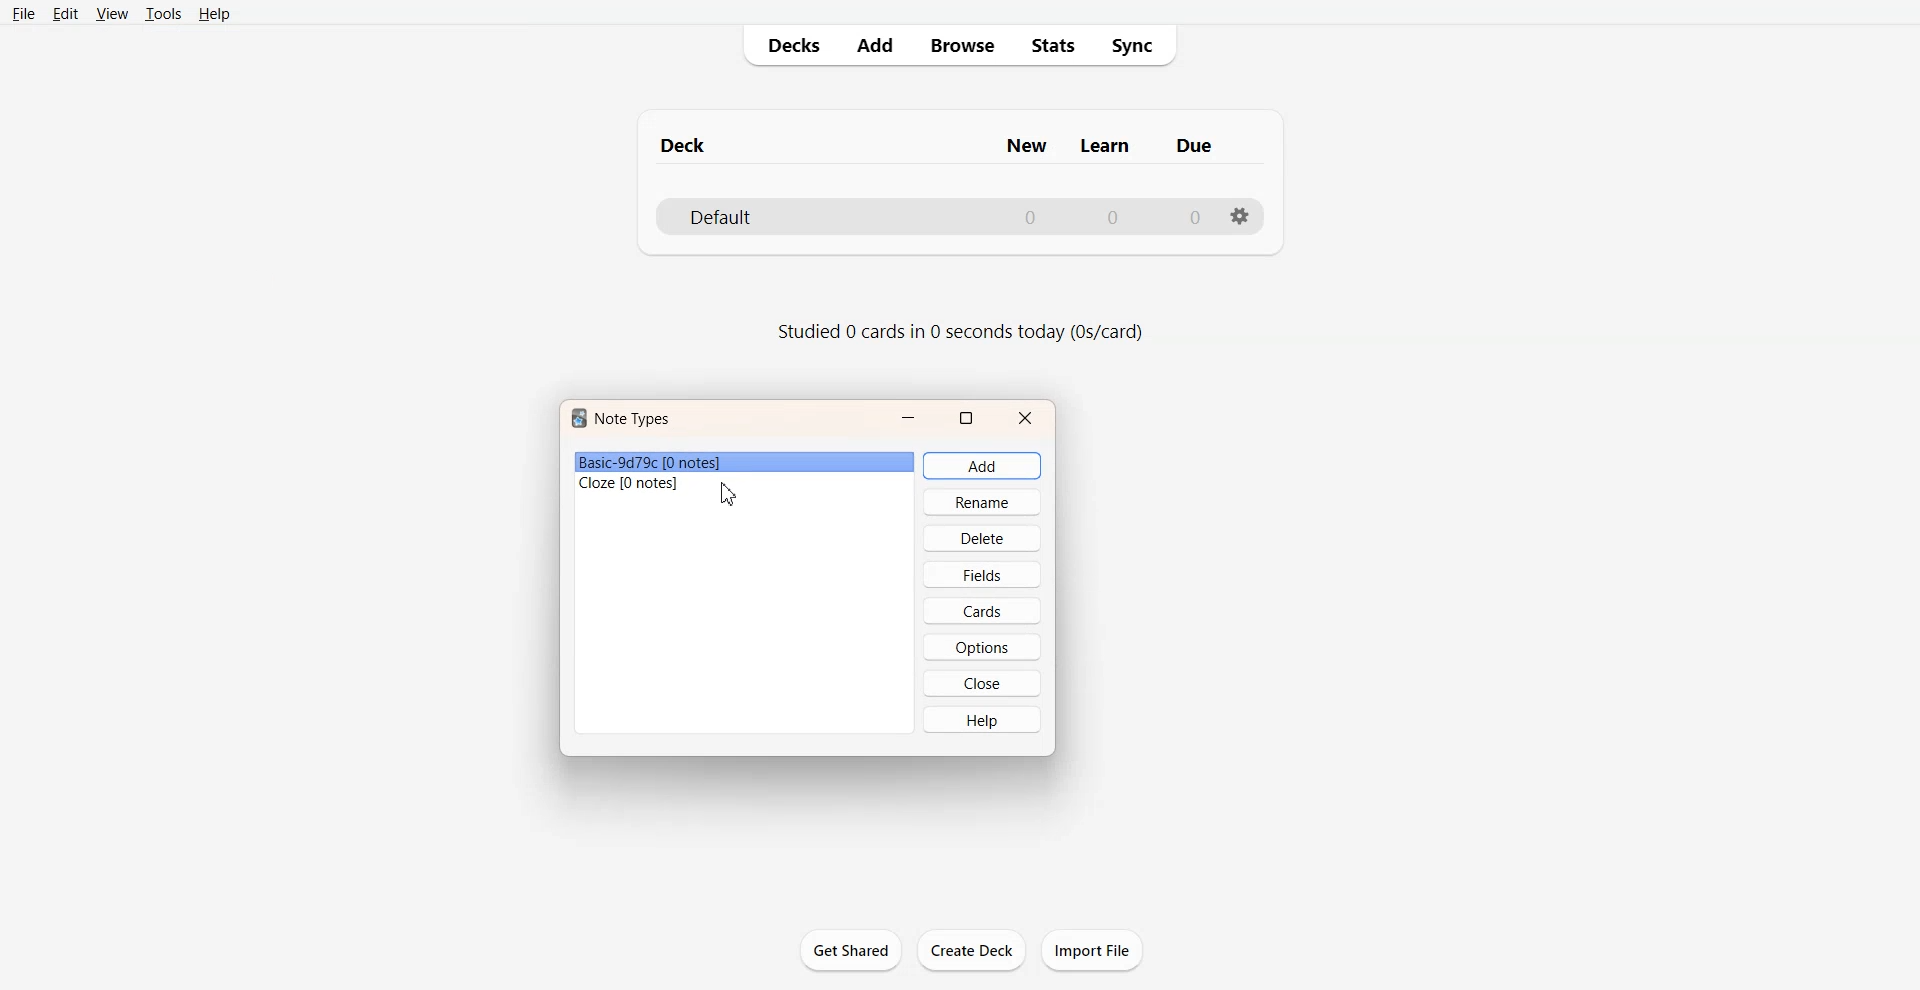 This screenshot has width=1920, height=990. What do you see at coordinates (1240, 217) in the screenshot?
I see `Settings` at bounding box center [1240, 217].